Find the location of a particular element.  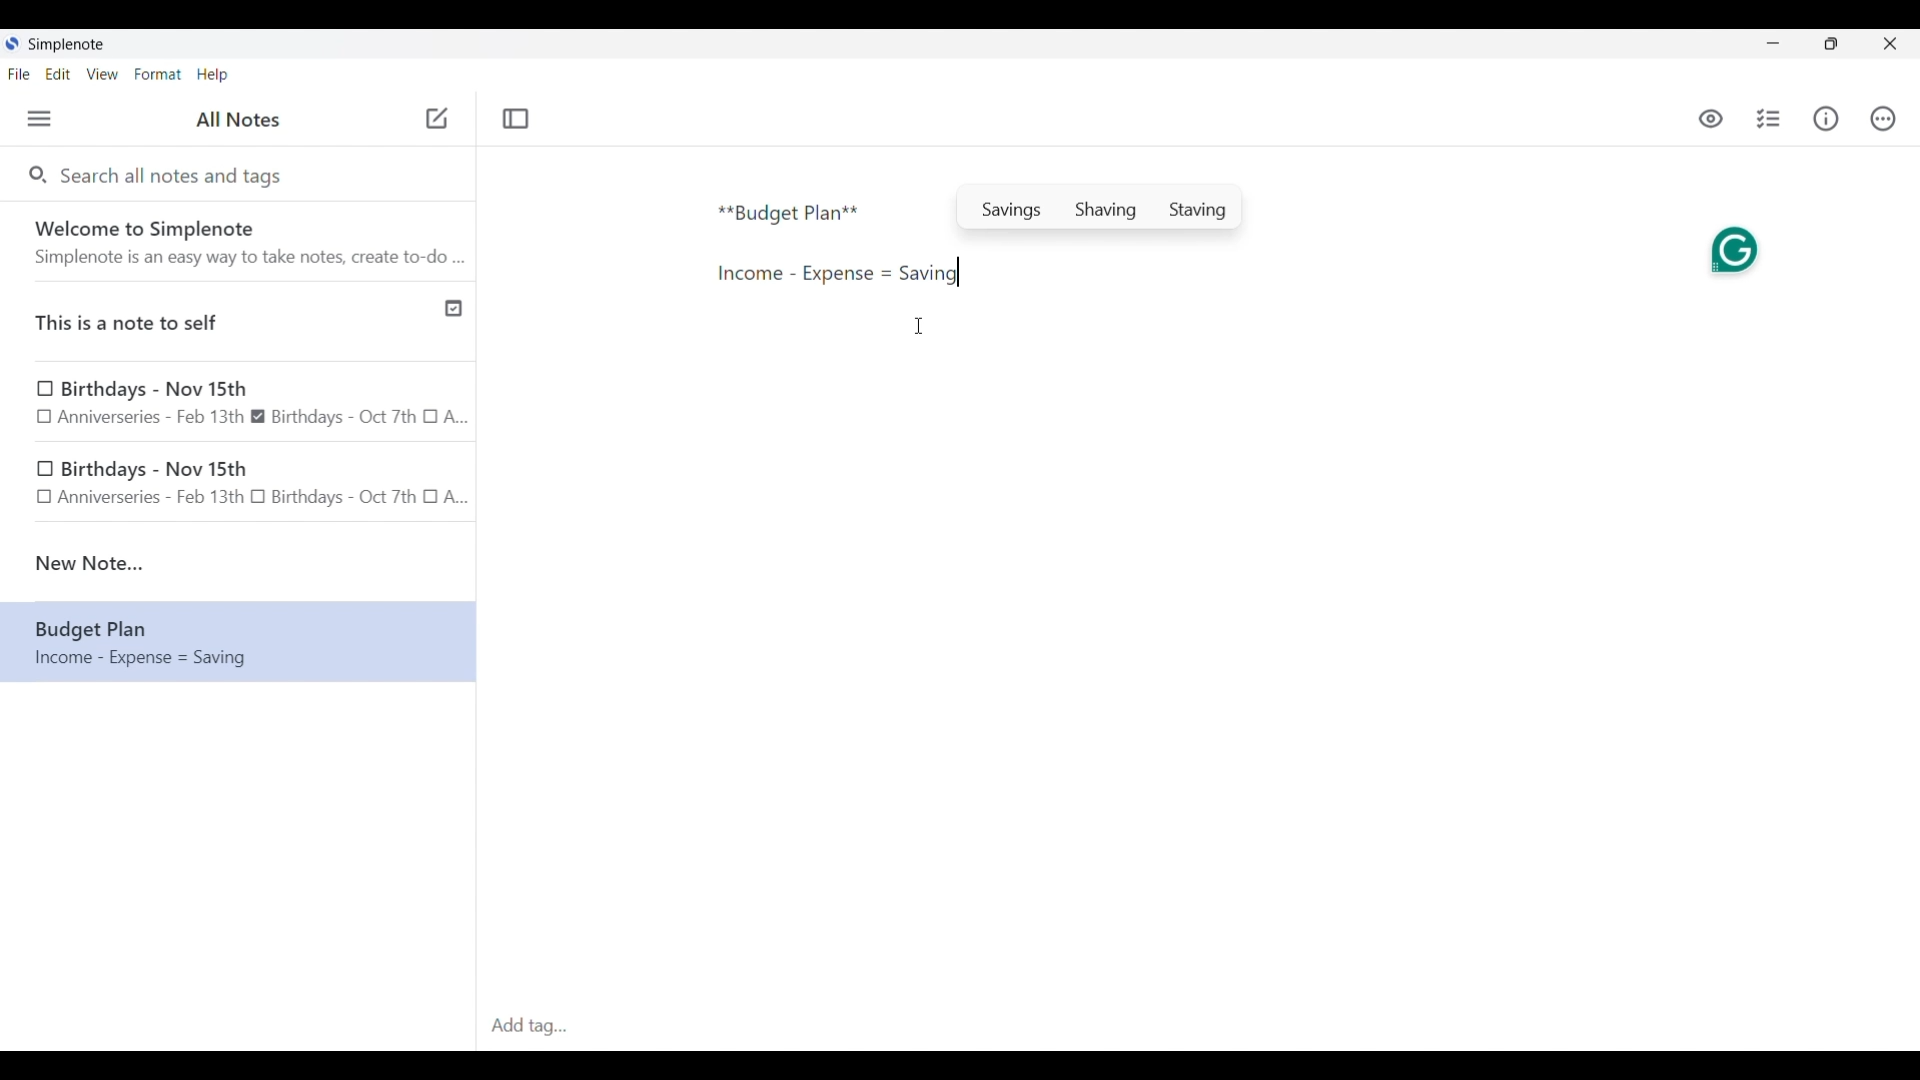

Search all notes and tags is located at coordinates (176, 174).